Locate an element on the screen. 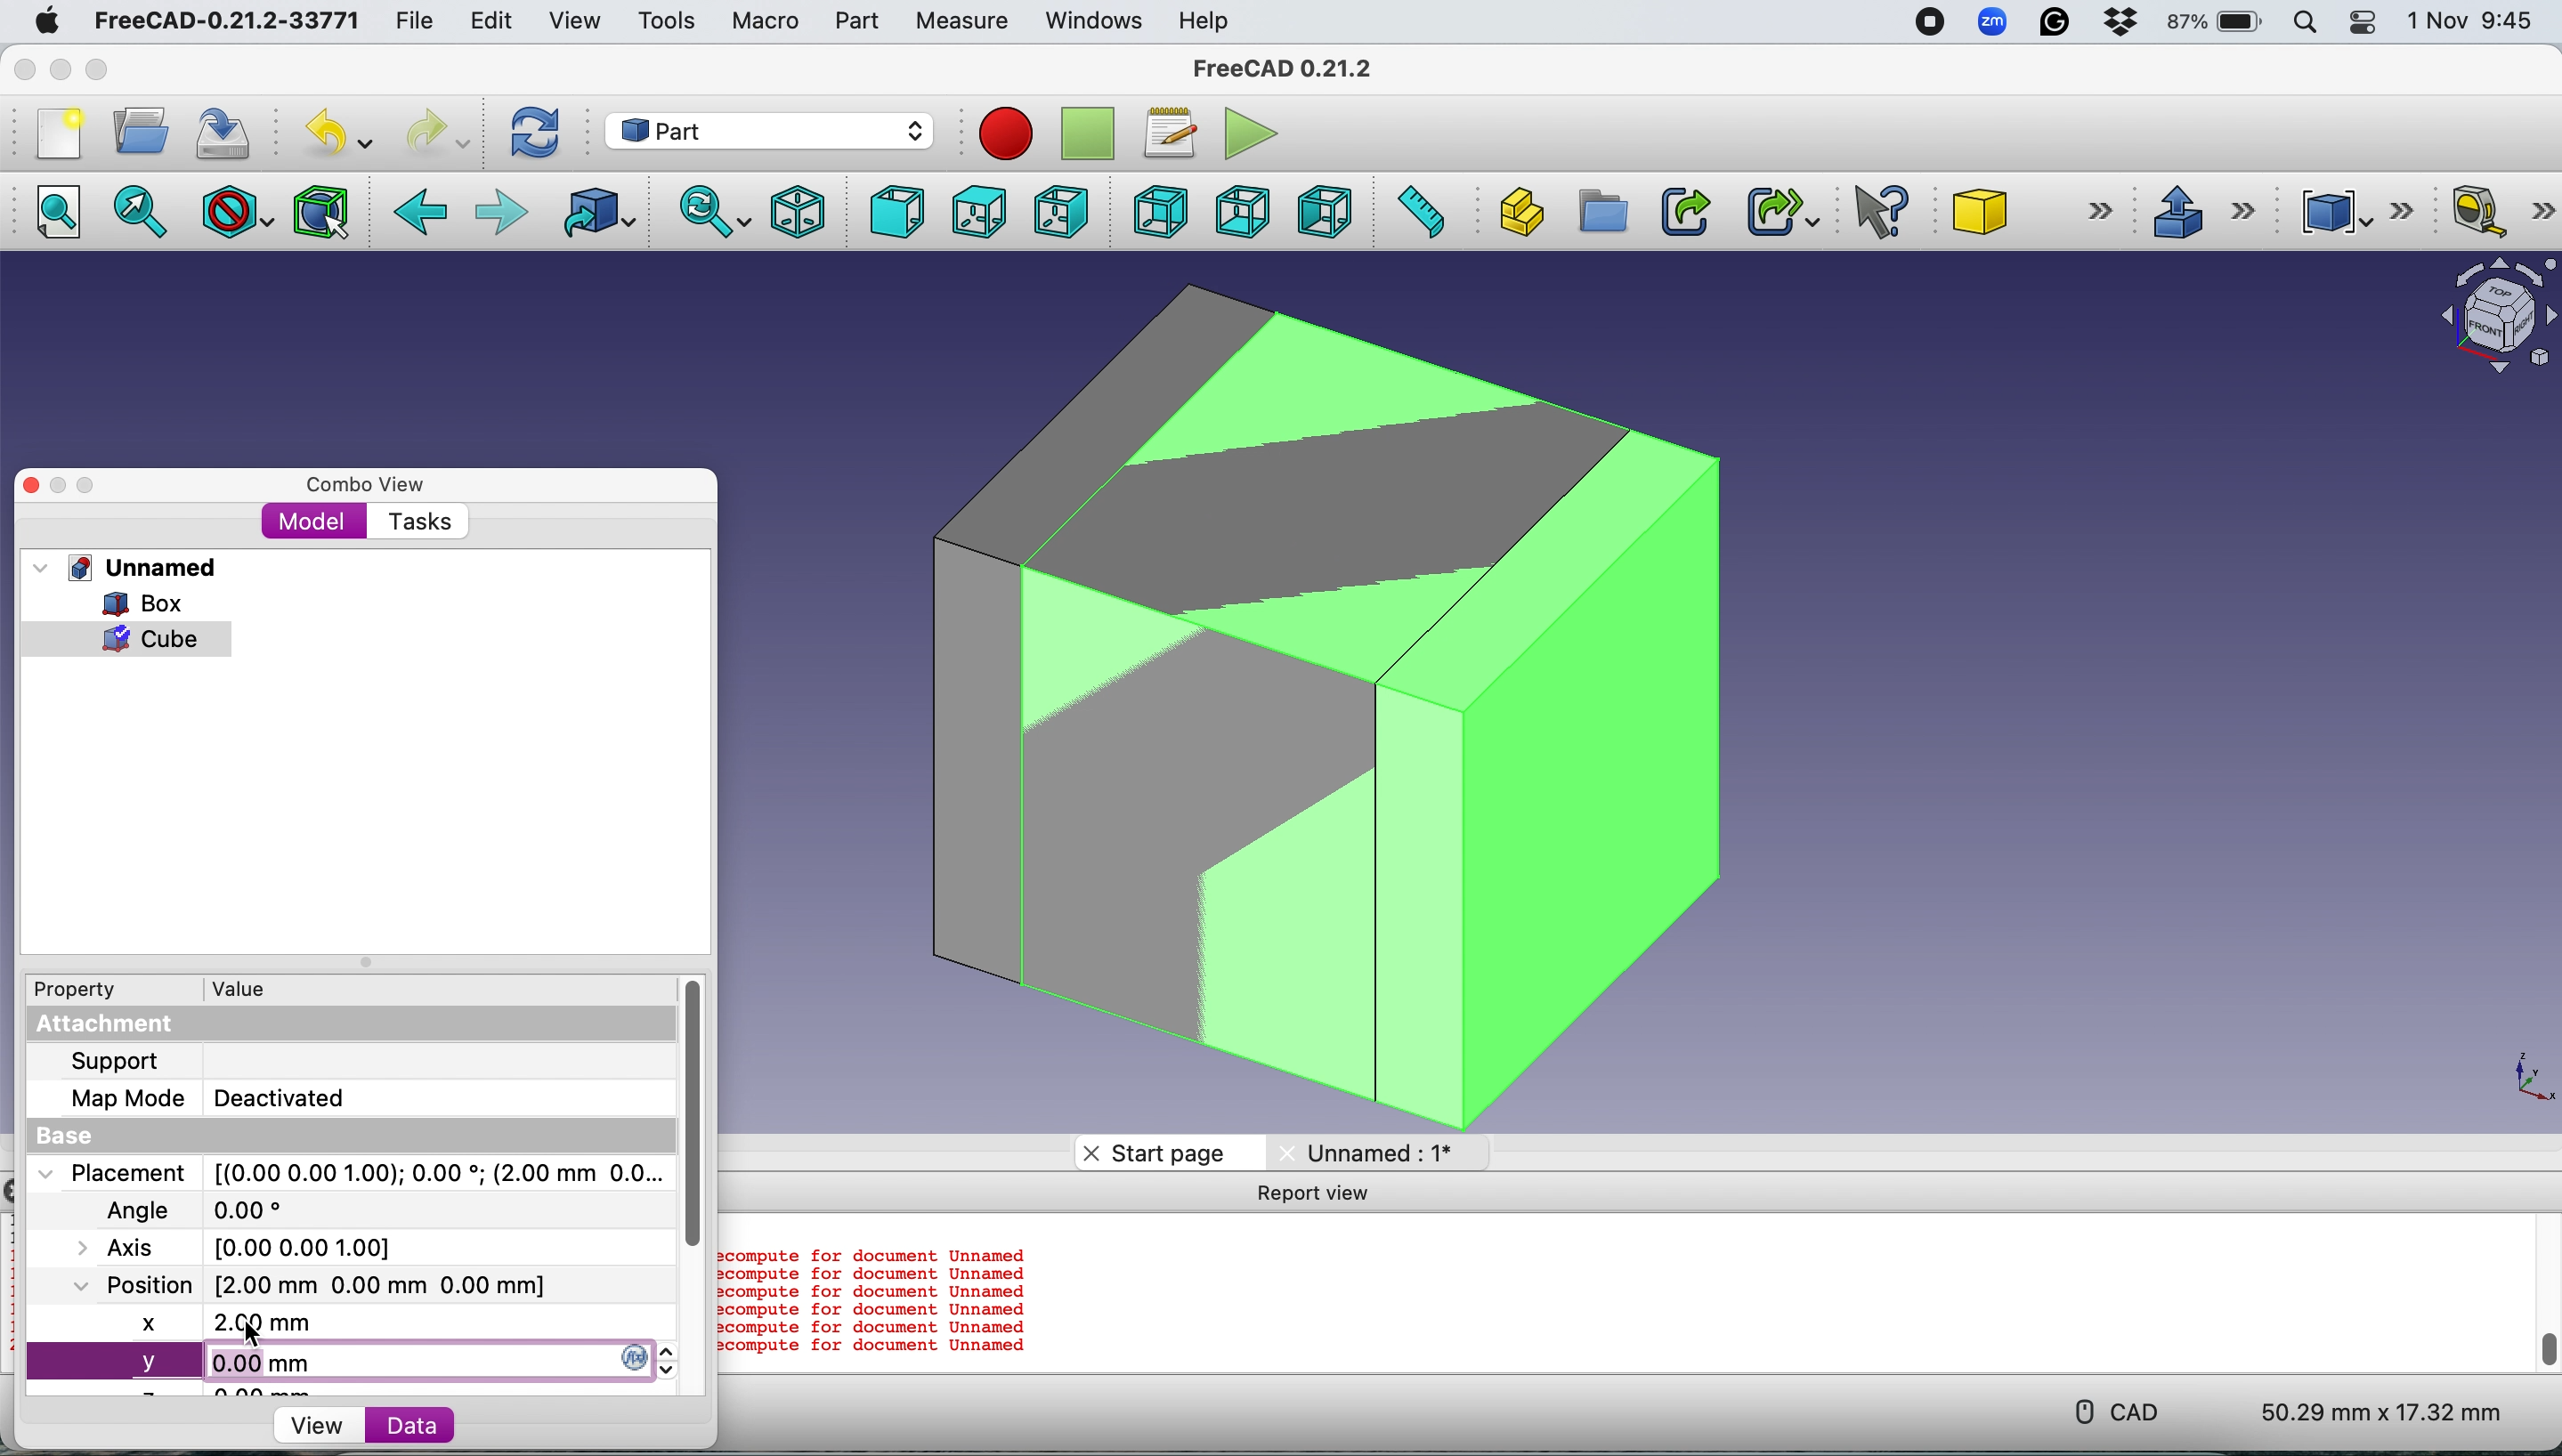 Image resolution: width=2562 pixels, height=1456 pixels. System logo is located at coordinates (44, 22).